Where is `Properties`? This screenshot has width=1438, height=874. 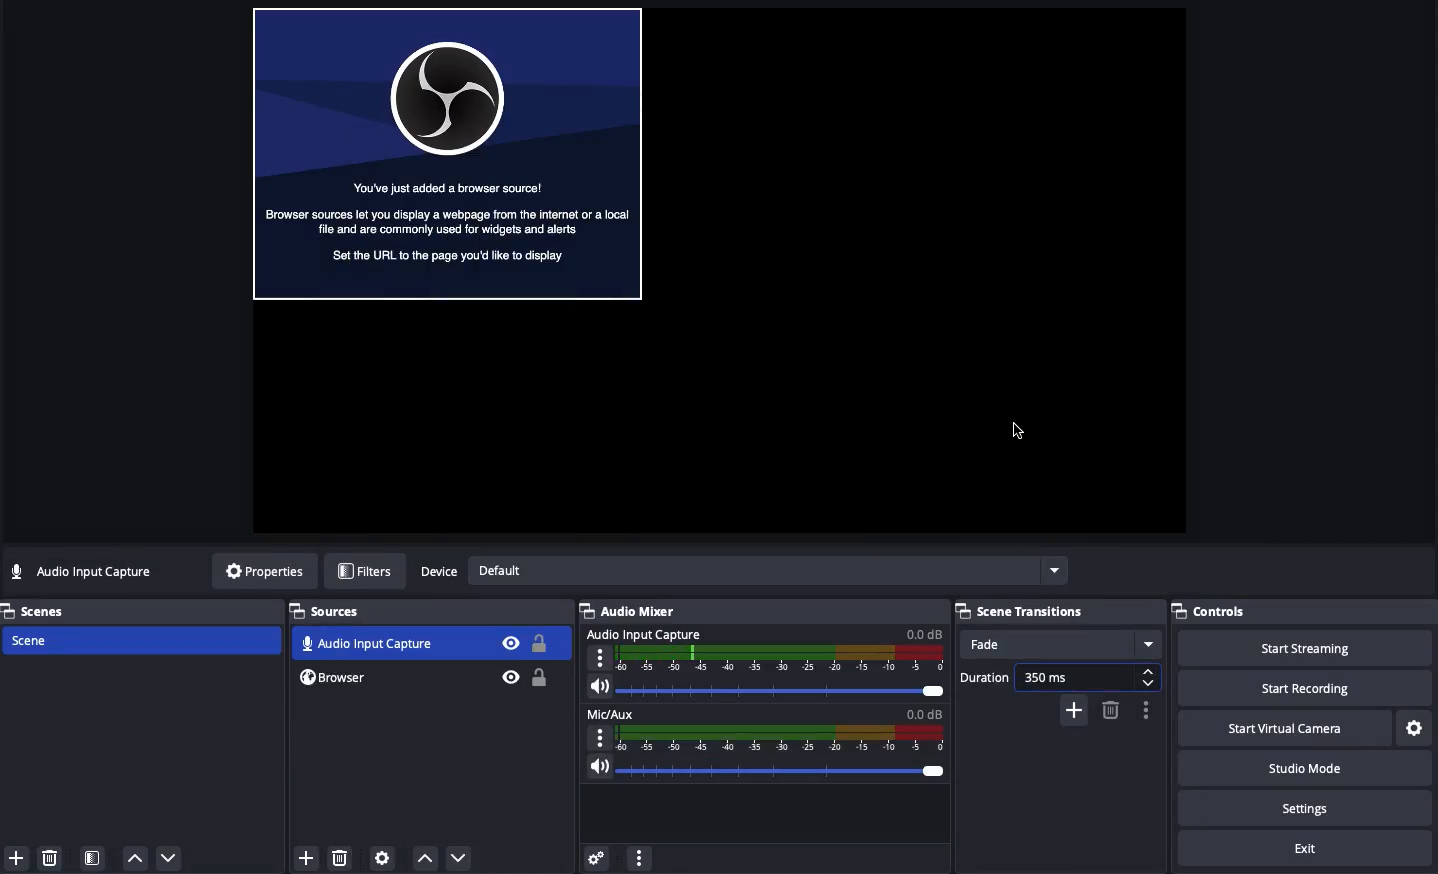 Properties is located at coordinates (264, 572).